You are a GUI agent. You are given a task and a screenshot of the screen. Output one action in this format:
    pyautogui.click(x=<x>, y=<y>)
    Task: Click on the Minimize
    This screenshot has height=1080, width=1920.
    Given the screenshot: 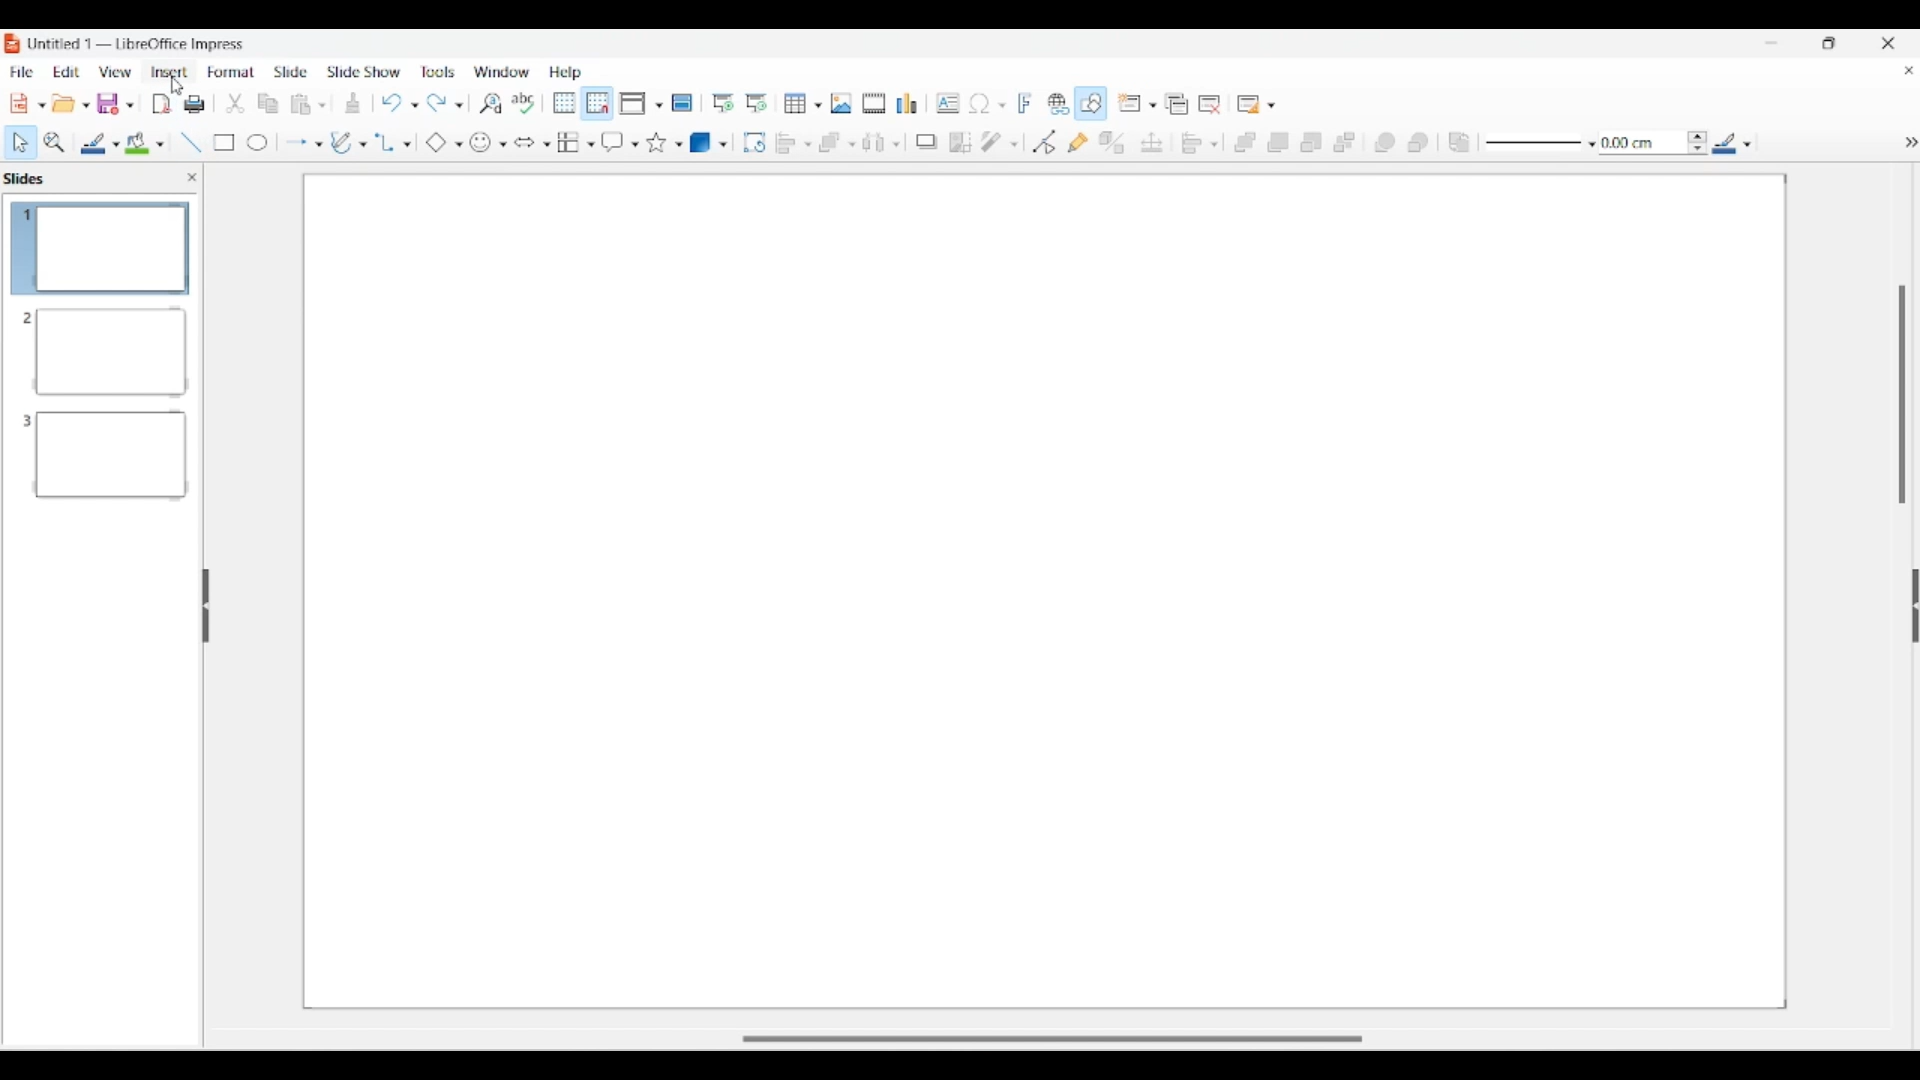 What is the action you would take?
    pyautogui.click(x=1771, y=42)
    